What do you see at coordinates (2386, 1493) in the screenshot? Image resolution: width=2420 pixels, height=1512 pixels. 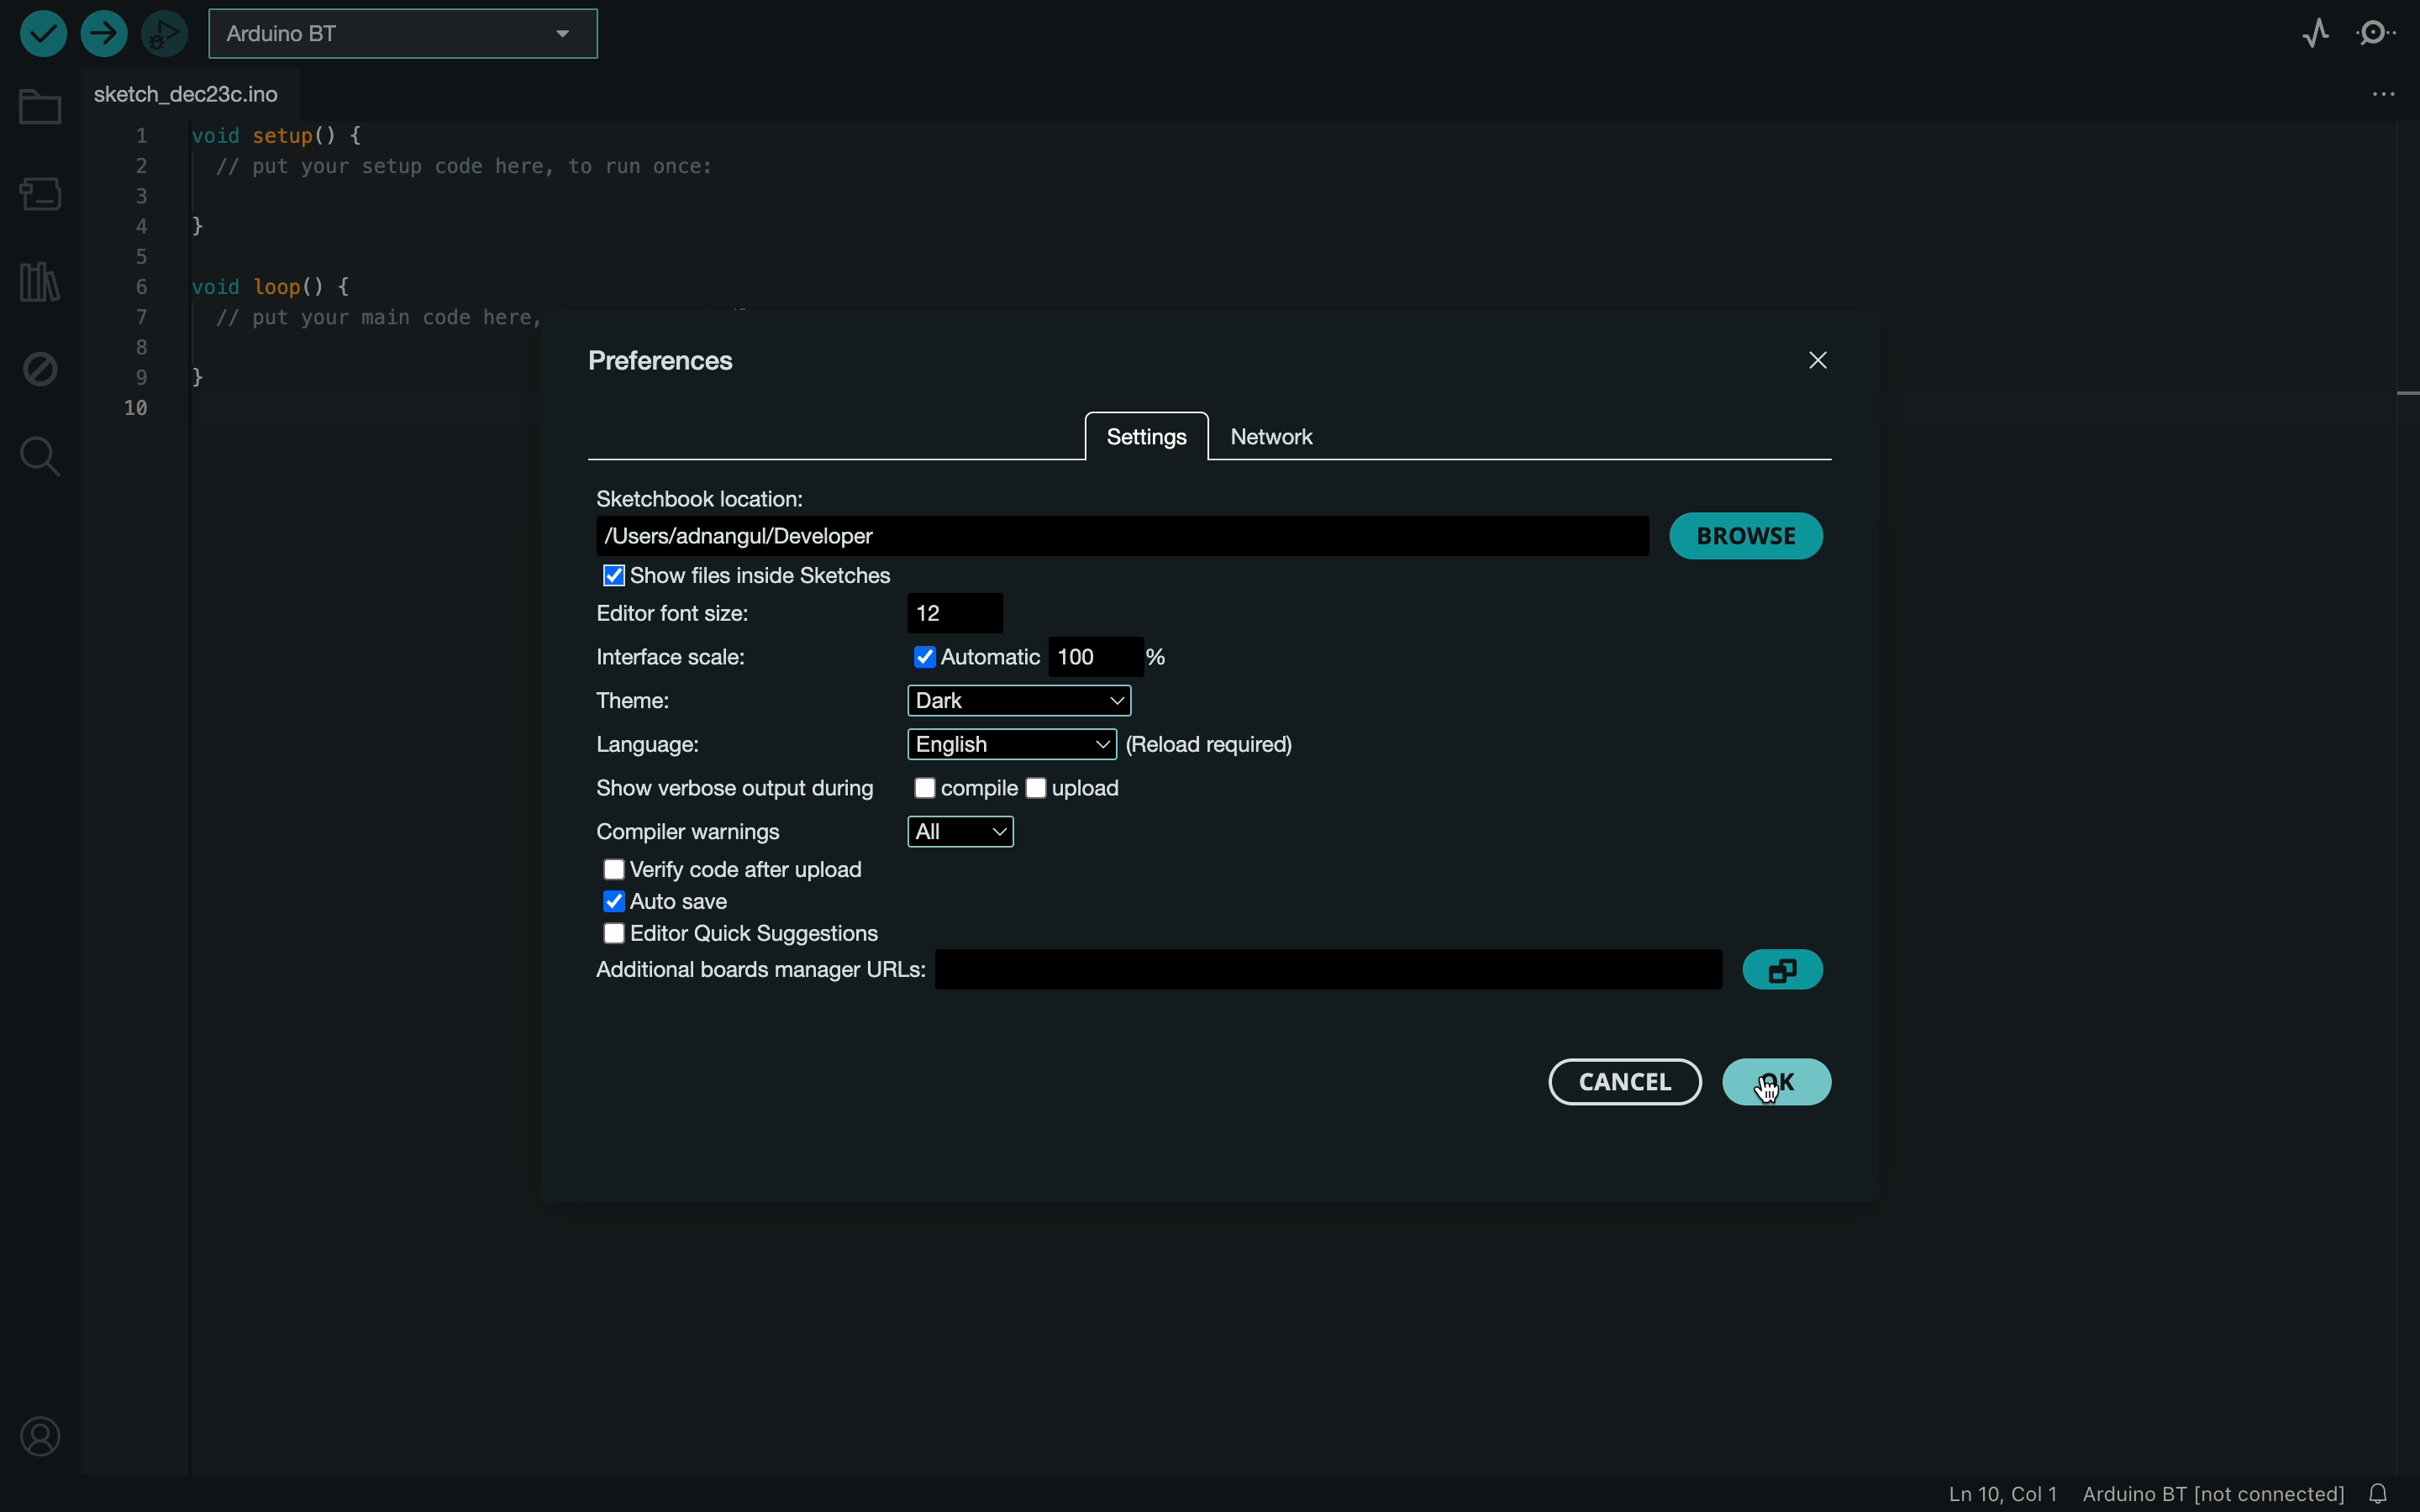 I see `notification` at bounding box center [2386, 1493].